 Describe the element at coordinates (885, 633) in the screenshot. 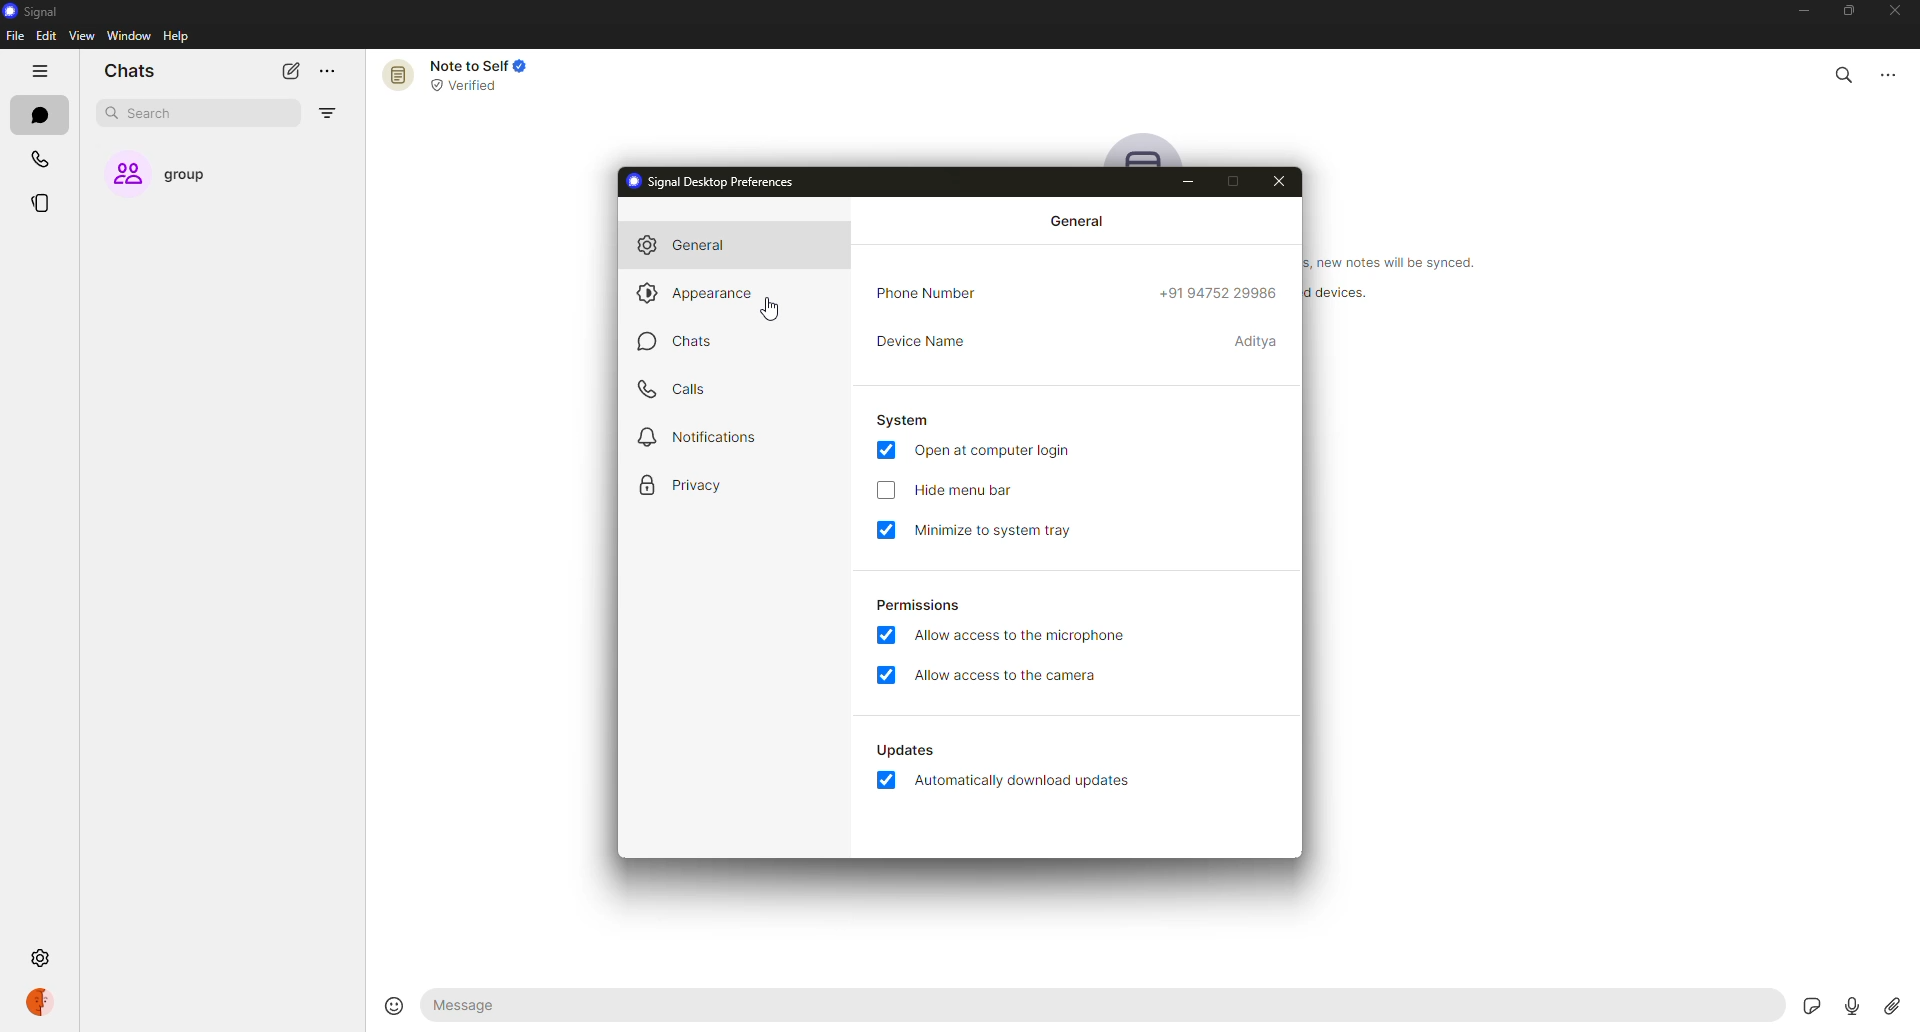

I see `enabled` at that location.